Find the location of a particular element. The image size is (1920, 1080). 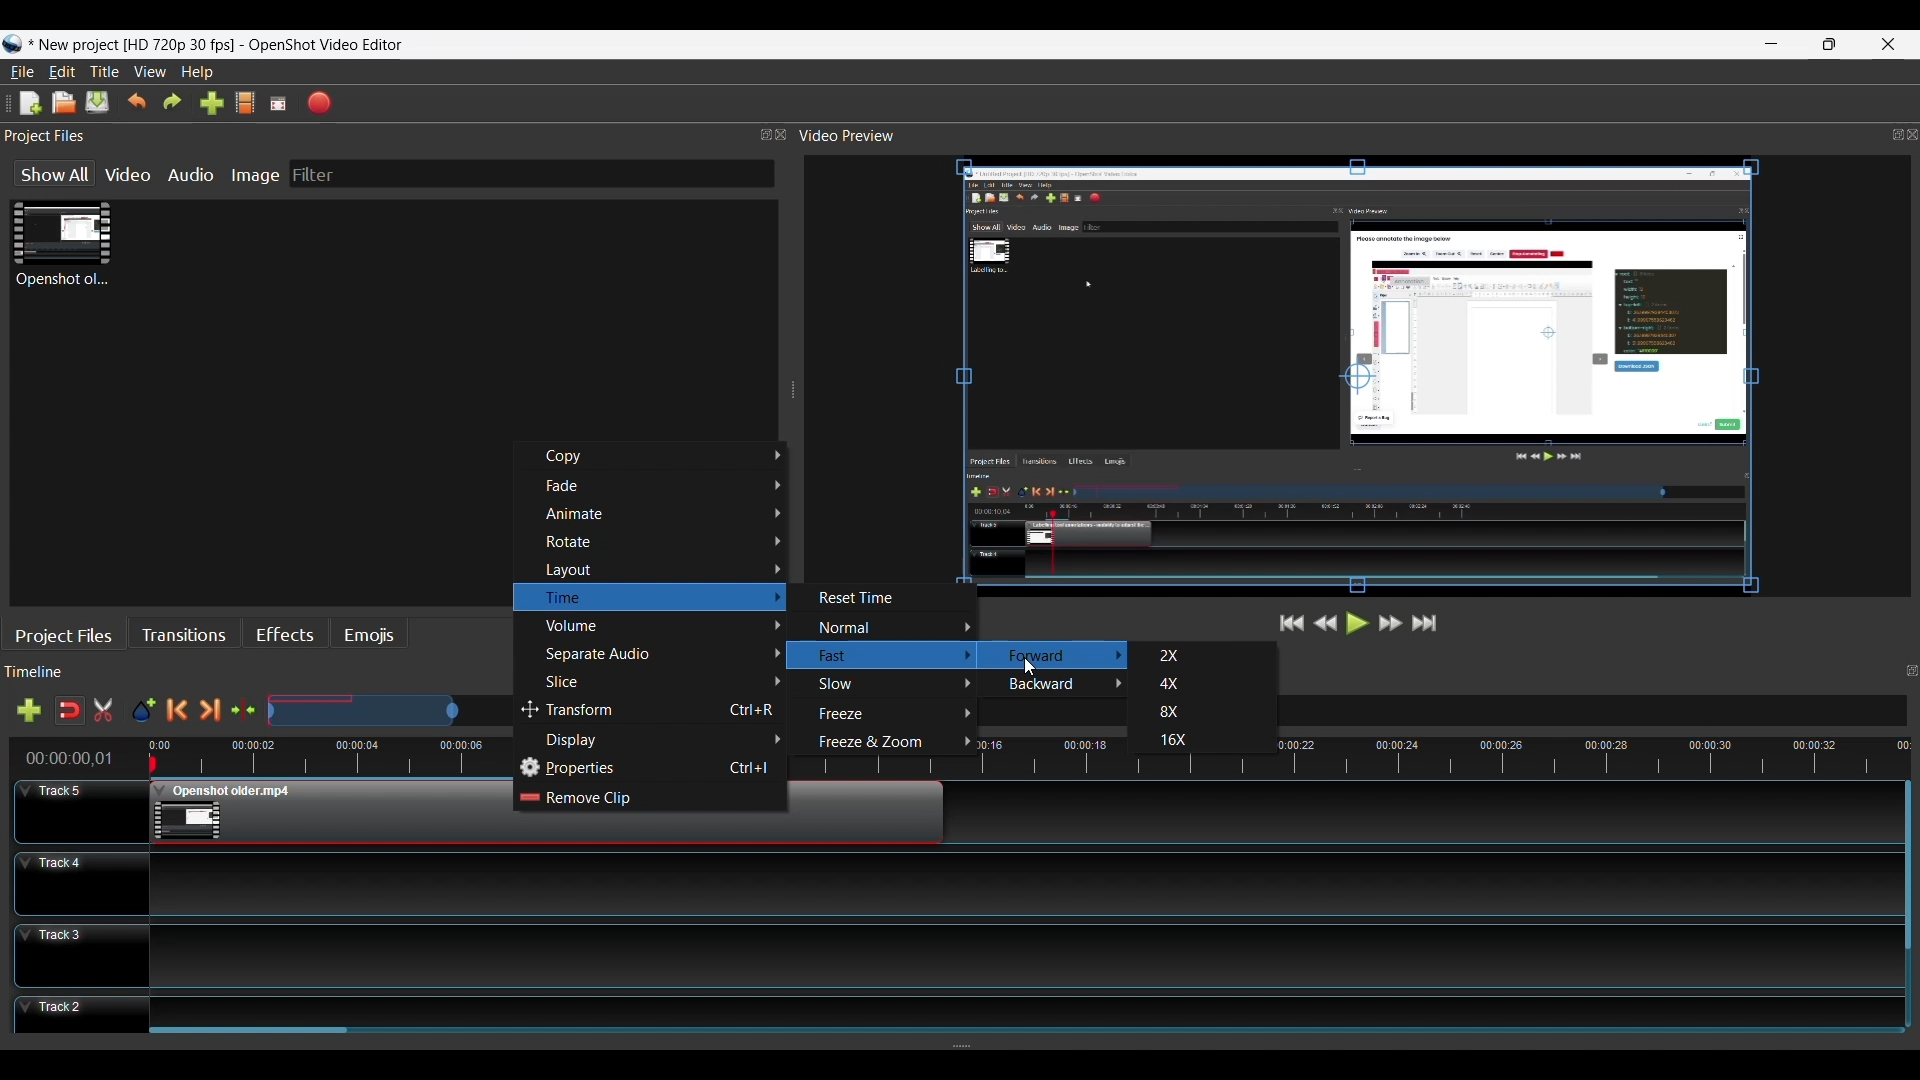

Clip at Track Panel is located at coordinates (319, 813).